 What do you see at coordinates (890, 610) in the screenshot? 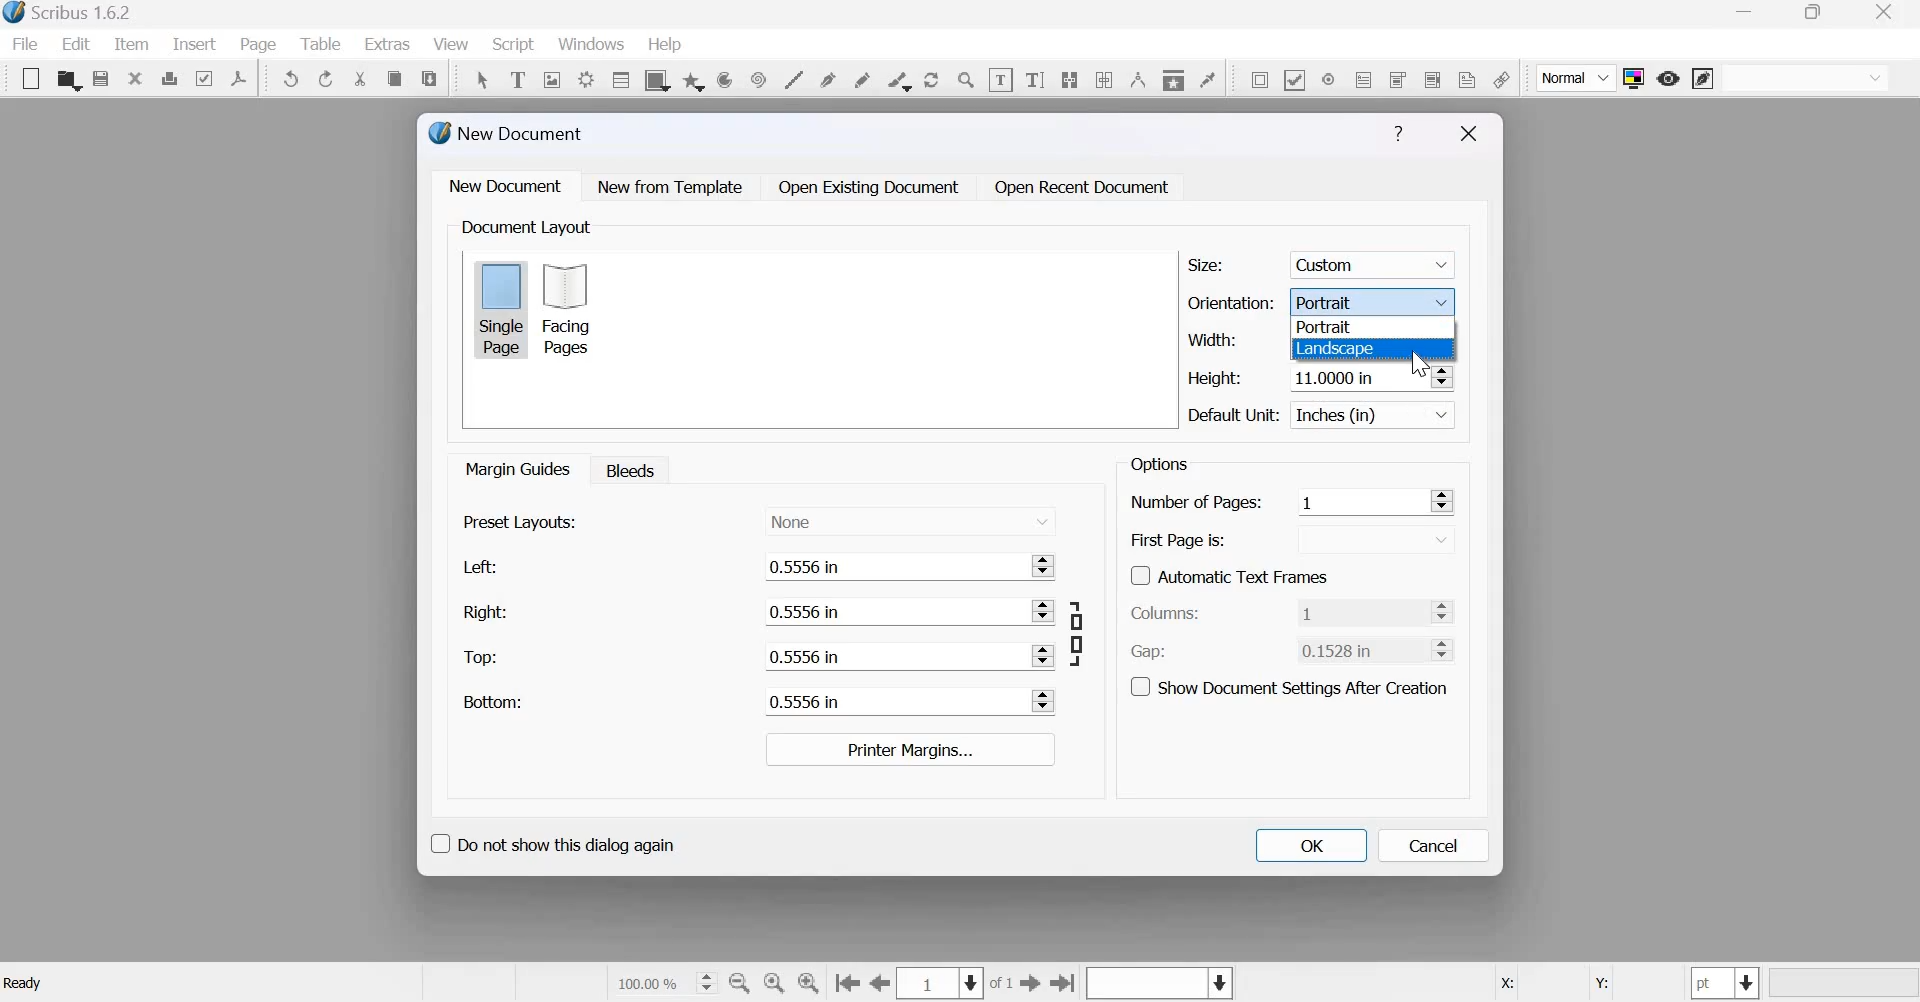
I see `0.5556 in` at bounding box center [890, 610].